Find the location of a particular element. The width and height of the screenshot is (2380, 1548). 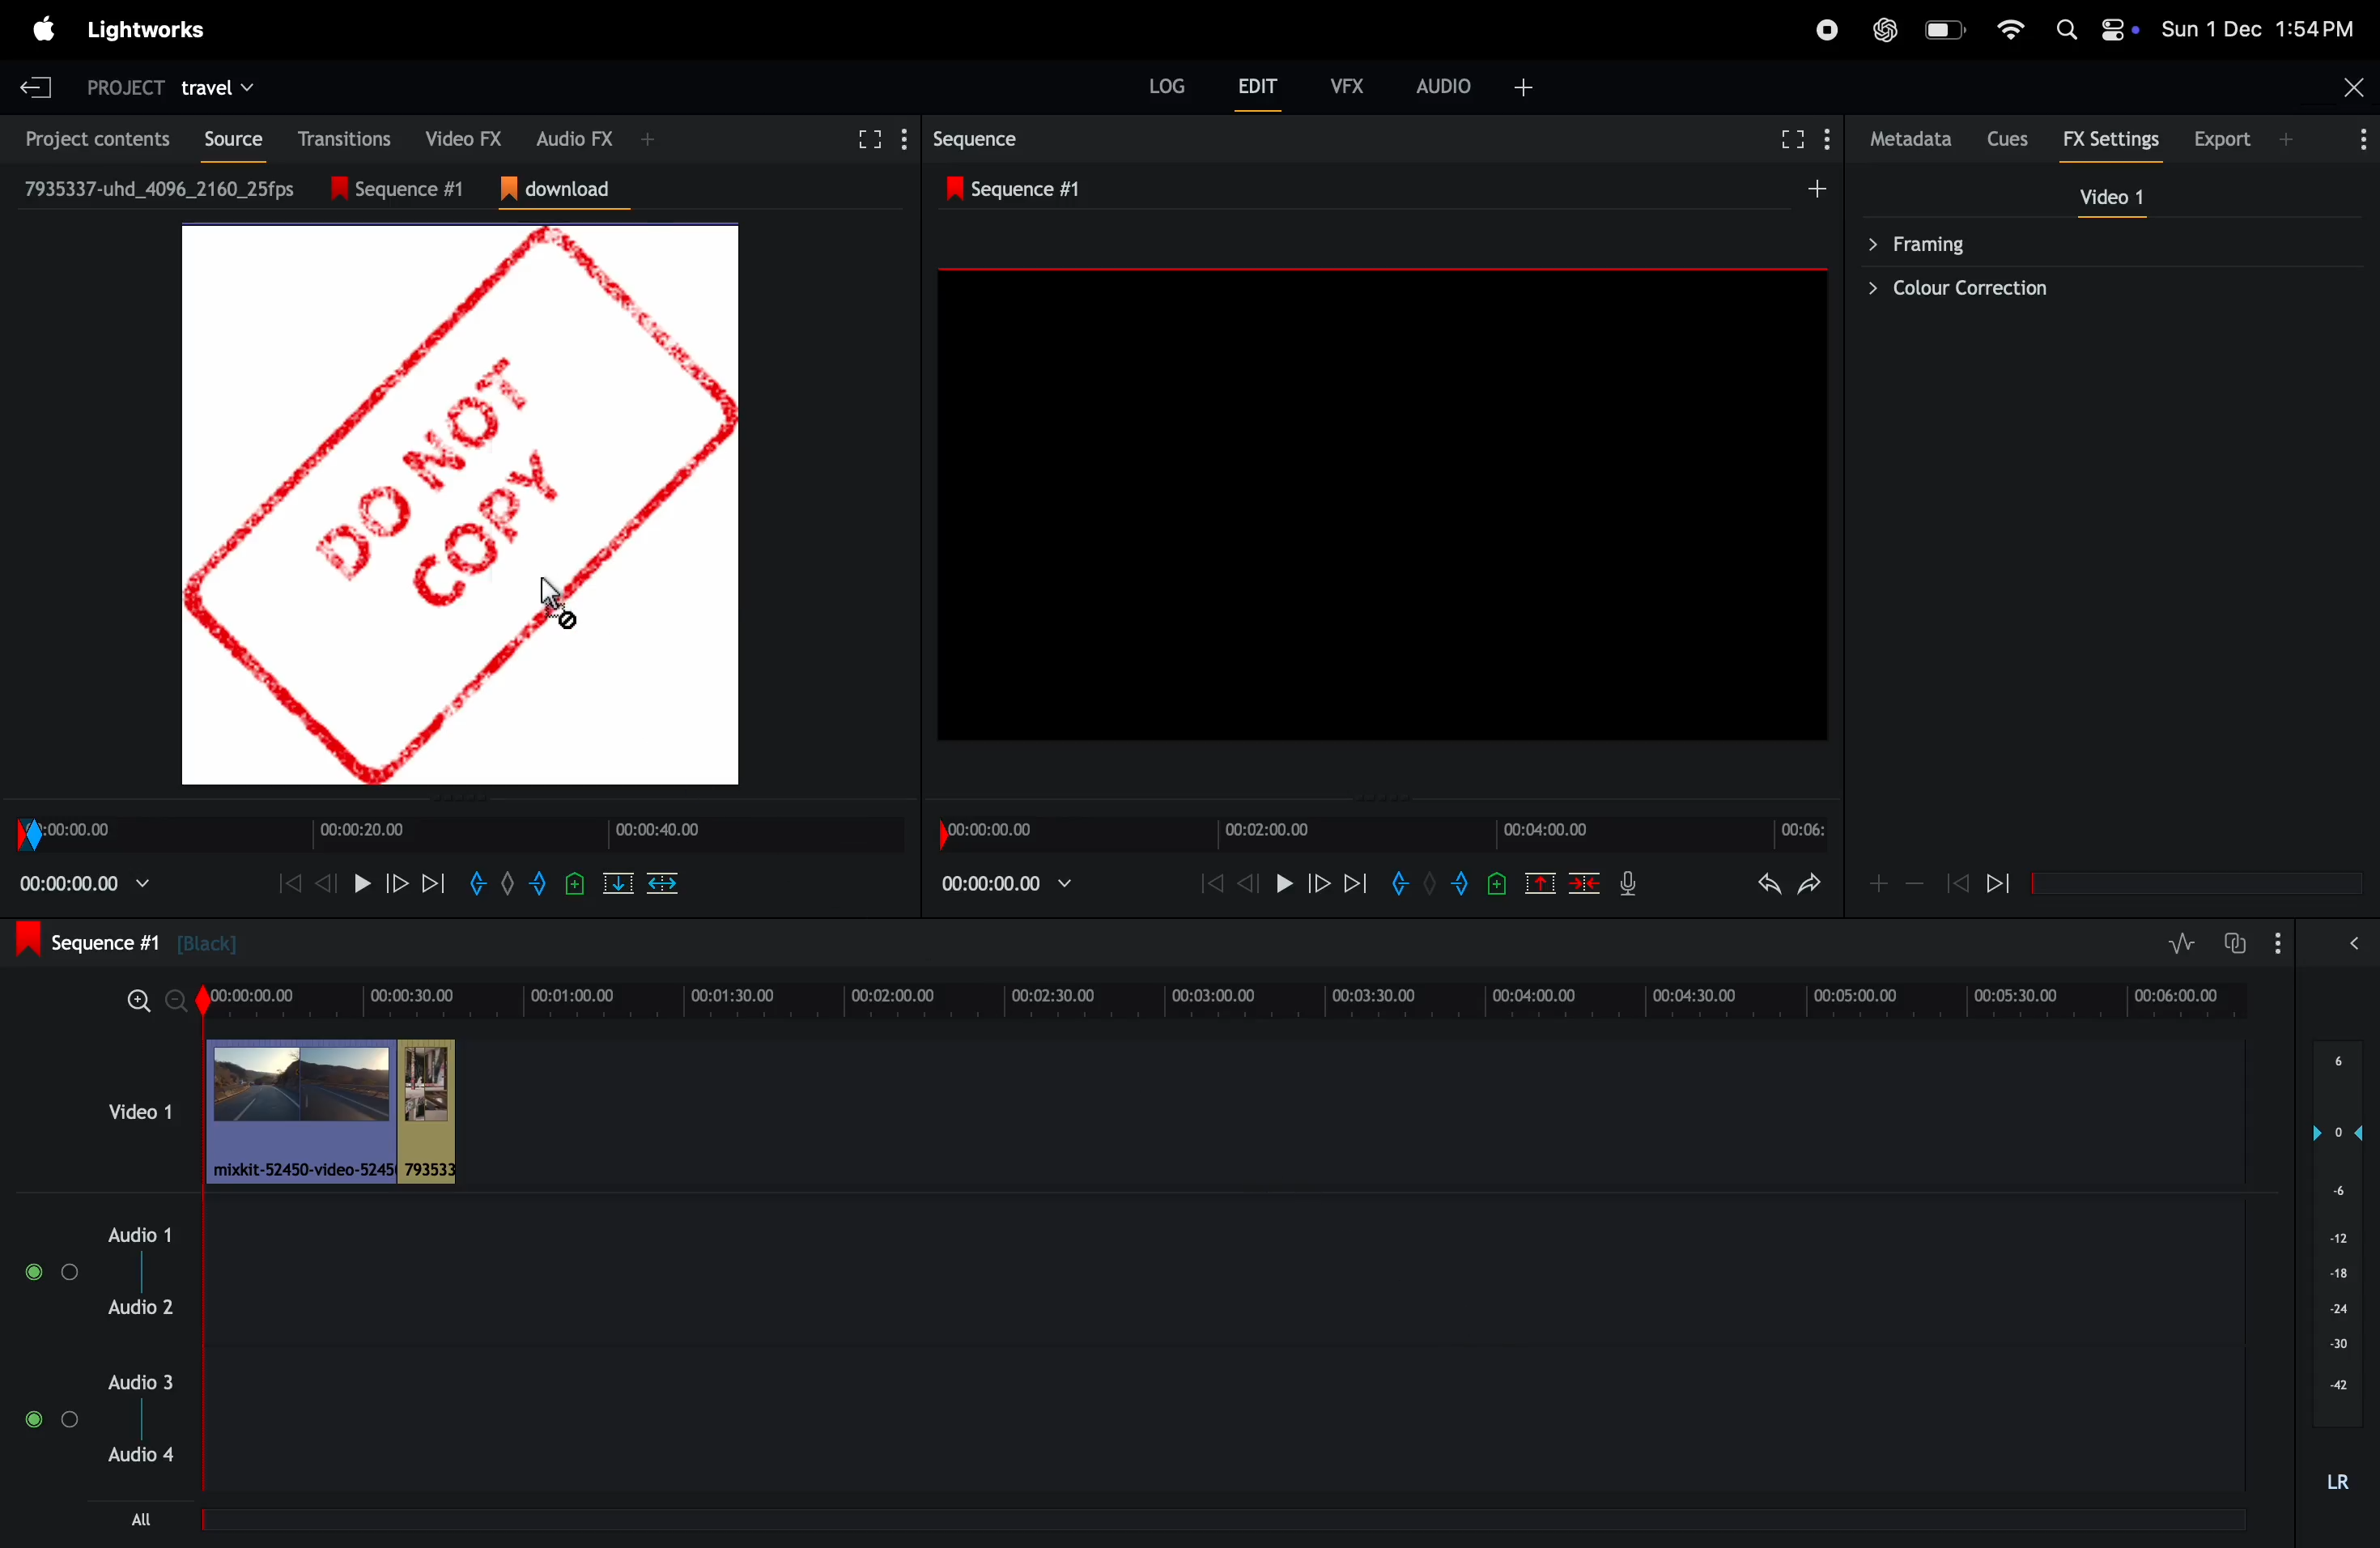

source is located at coordinates (225, 139).